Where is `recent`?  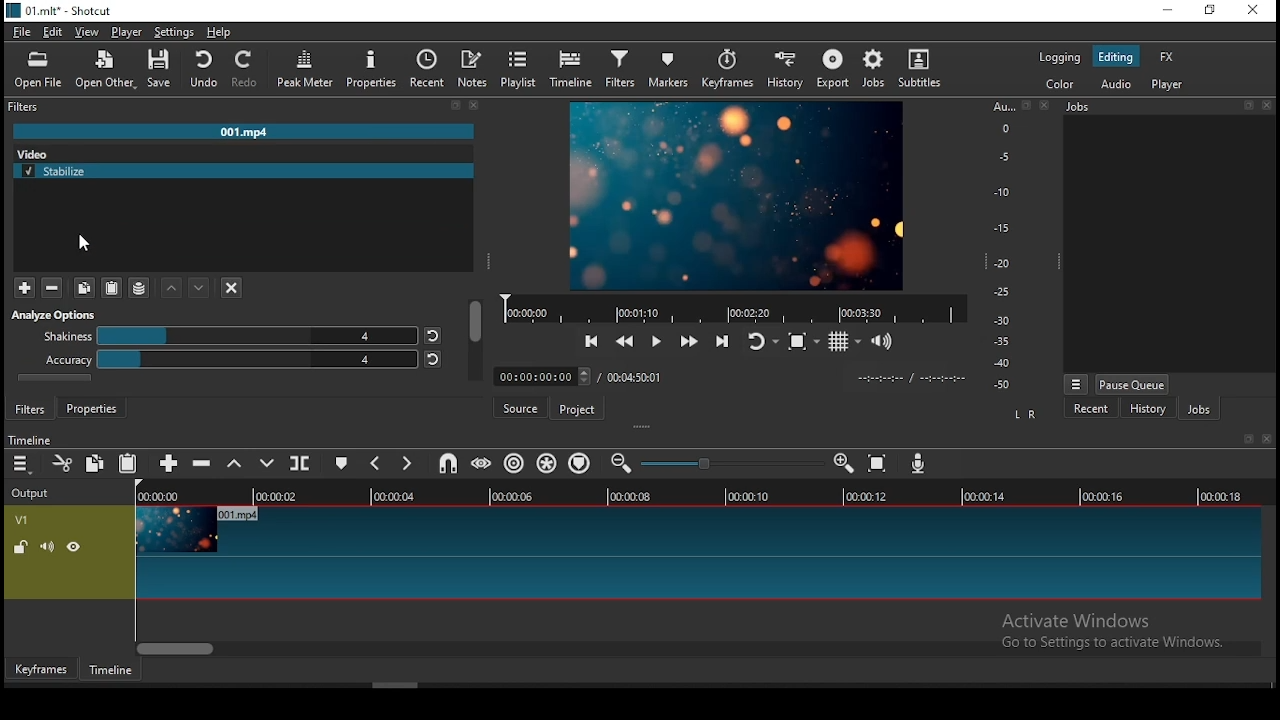 recent is located at coordinates (1085, 410).